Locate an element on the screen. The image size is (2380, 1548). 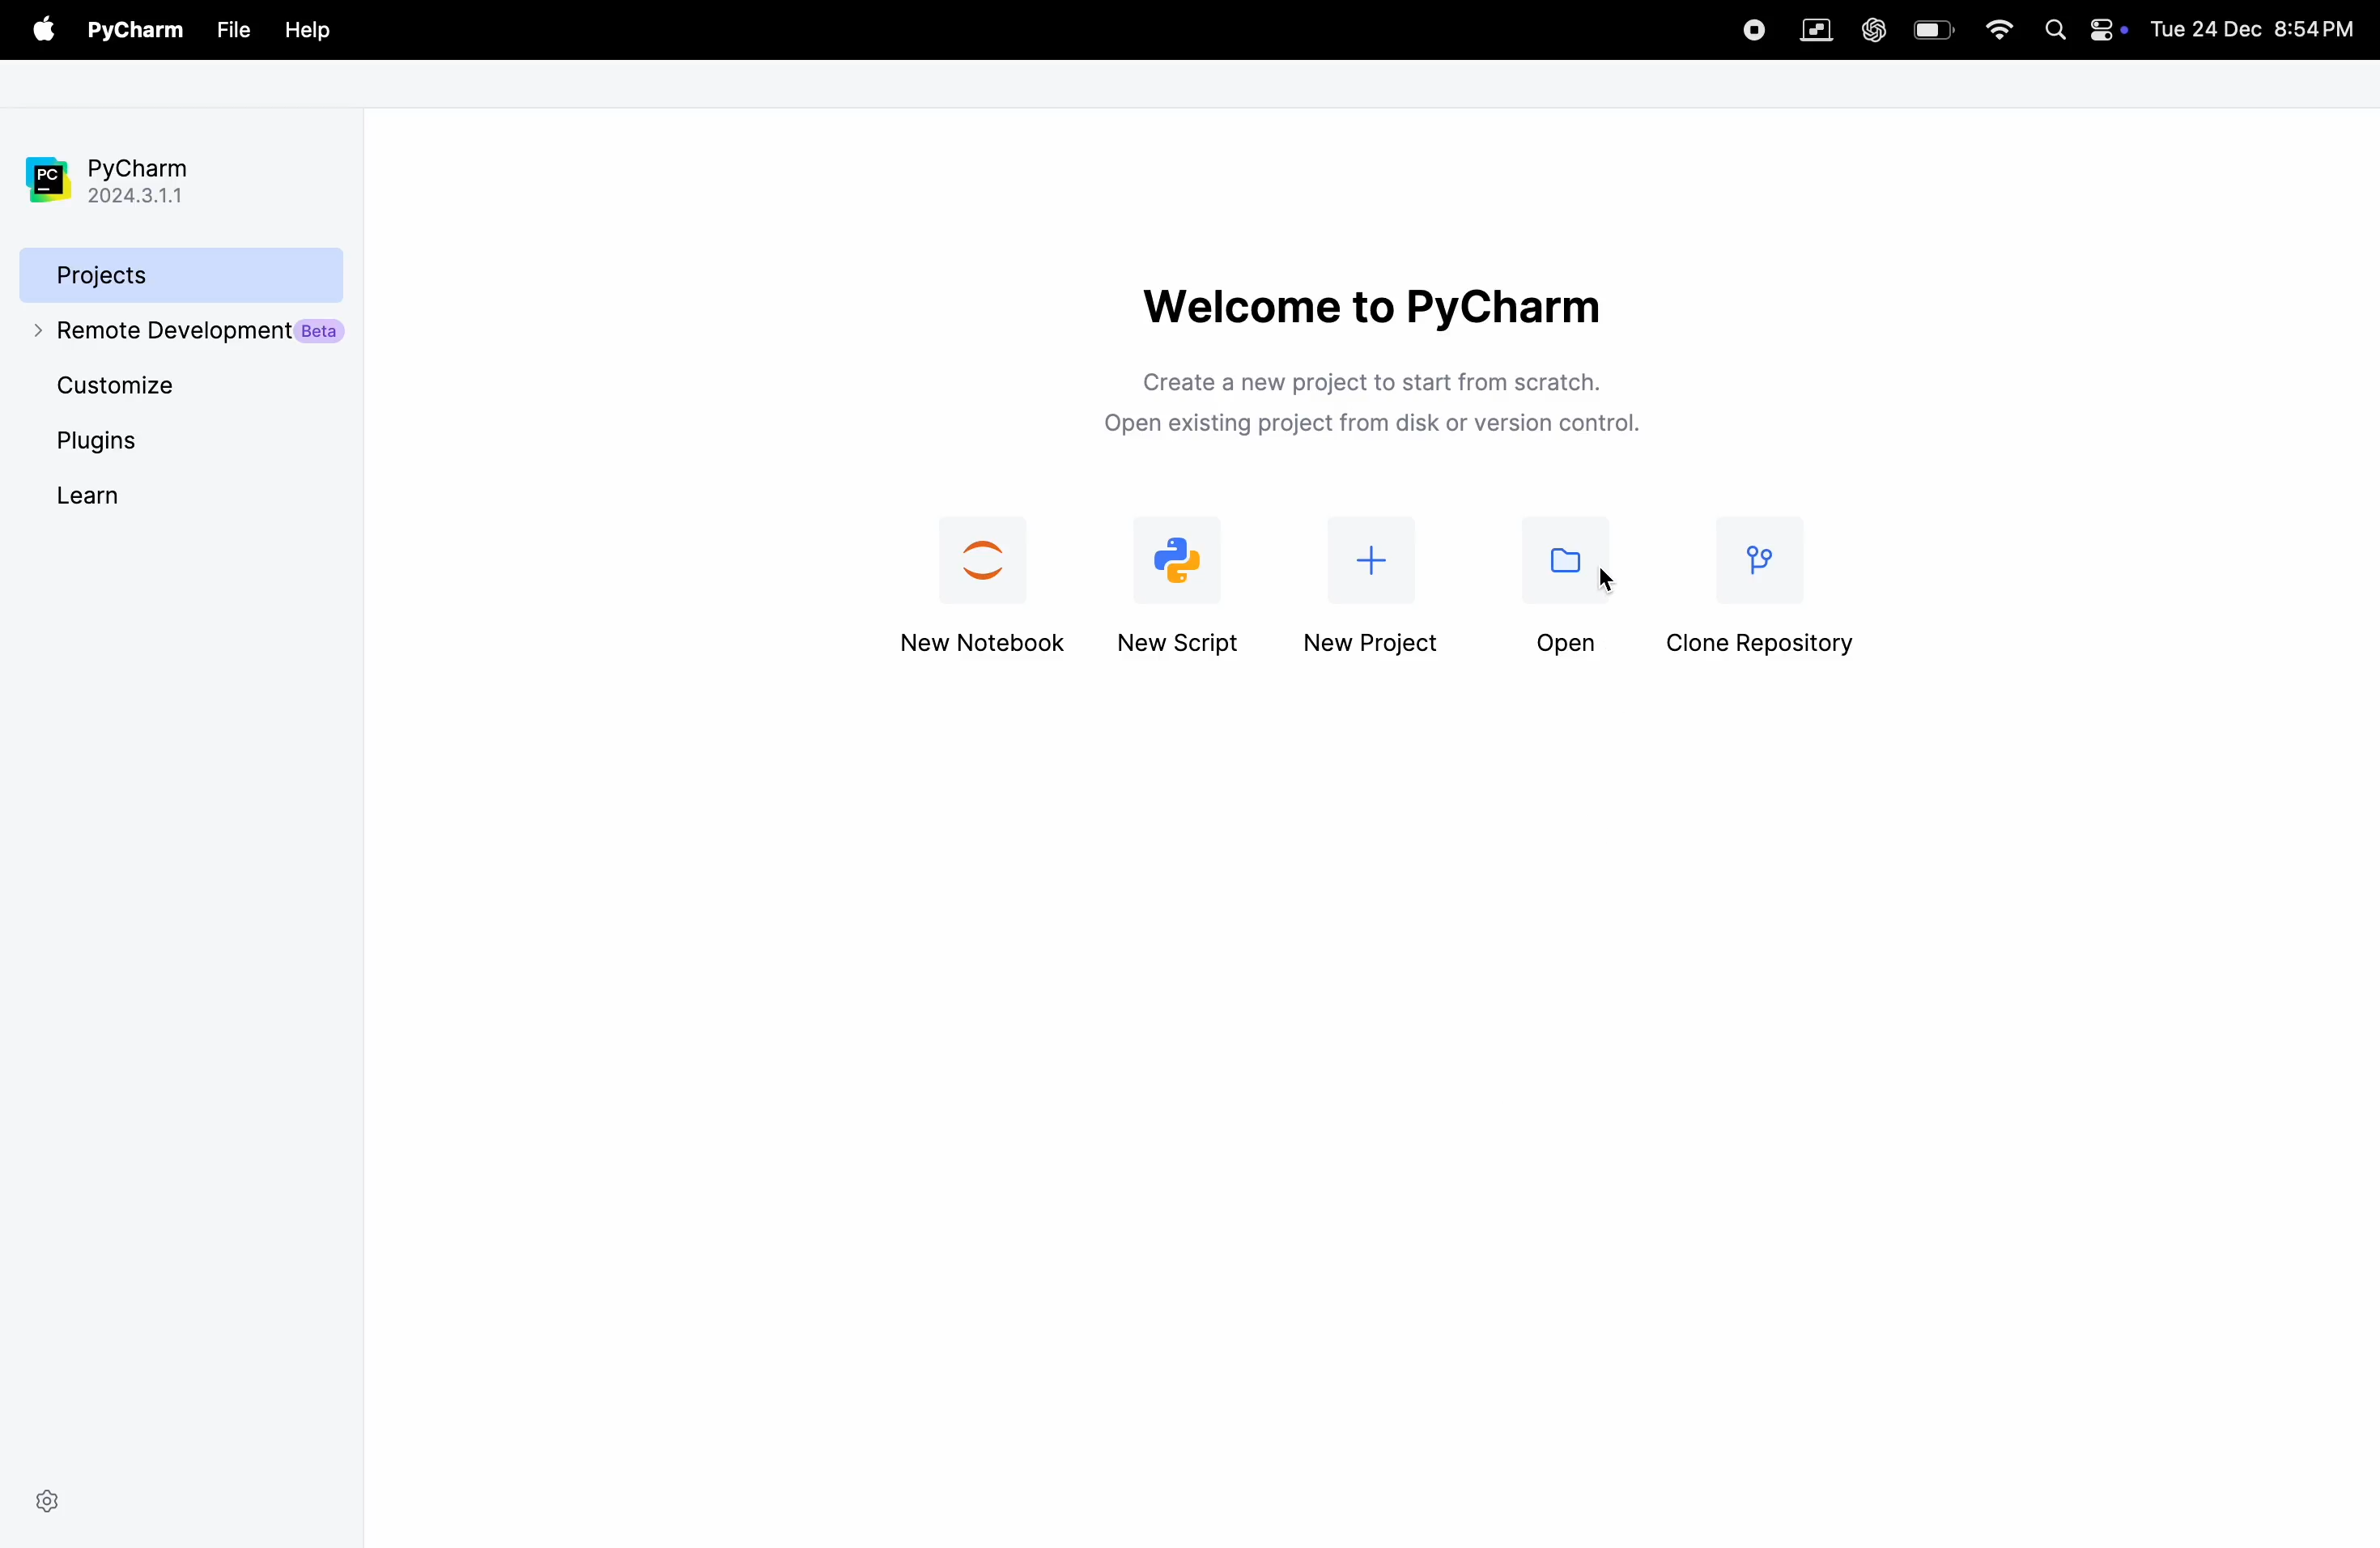
apple menu is located at coordinates (39, 31).